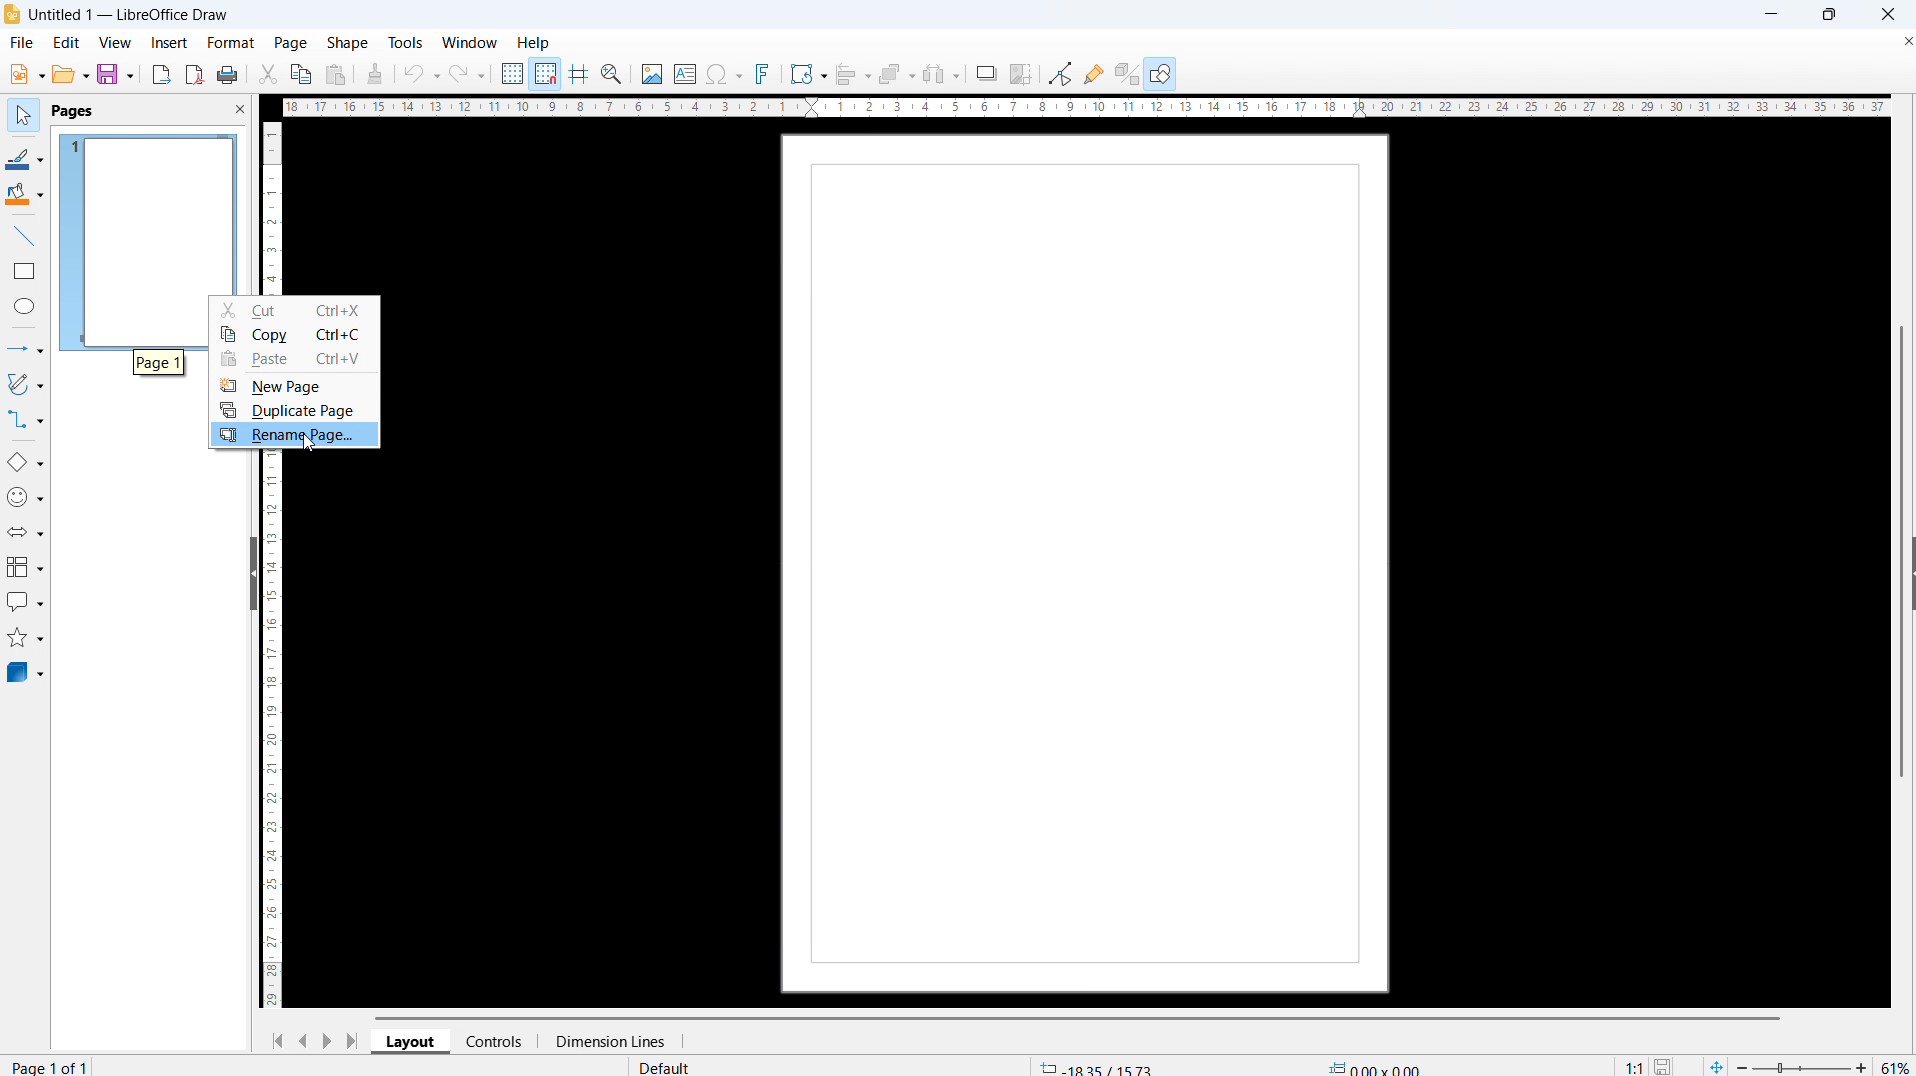 This screenshot has height=1076, width=1916. I want to click on previous page, so click(301, 1040).